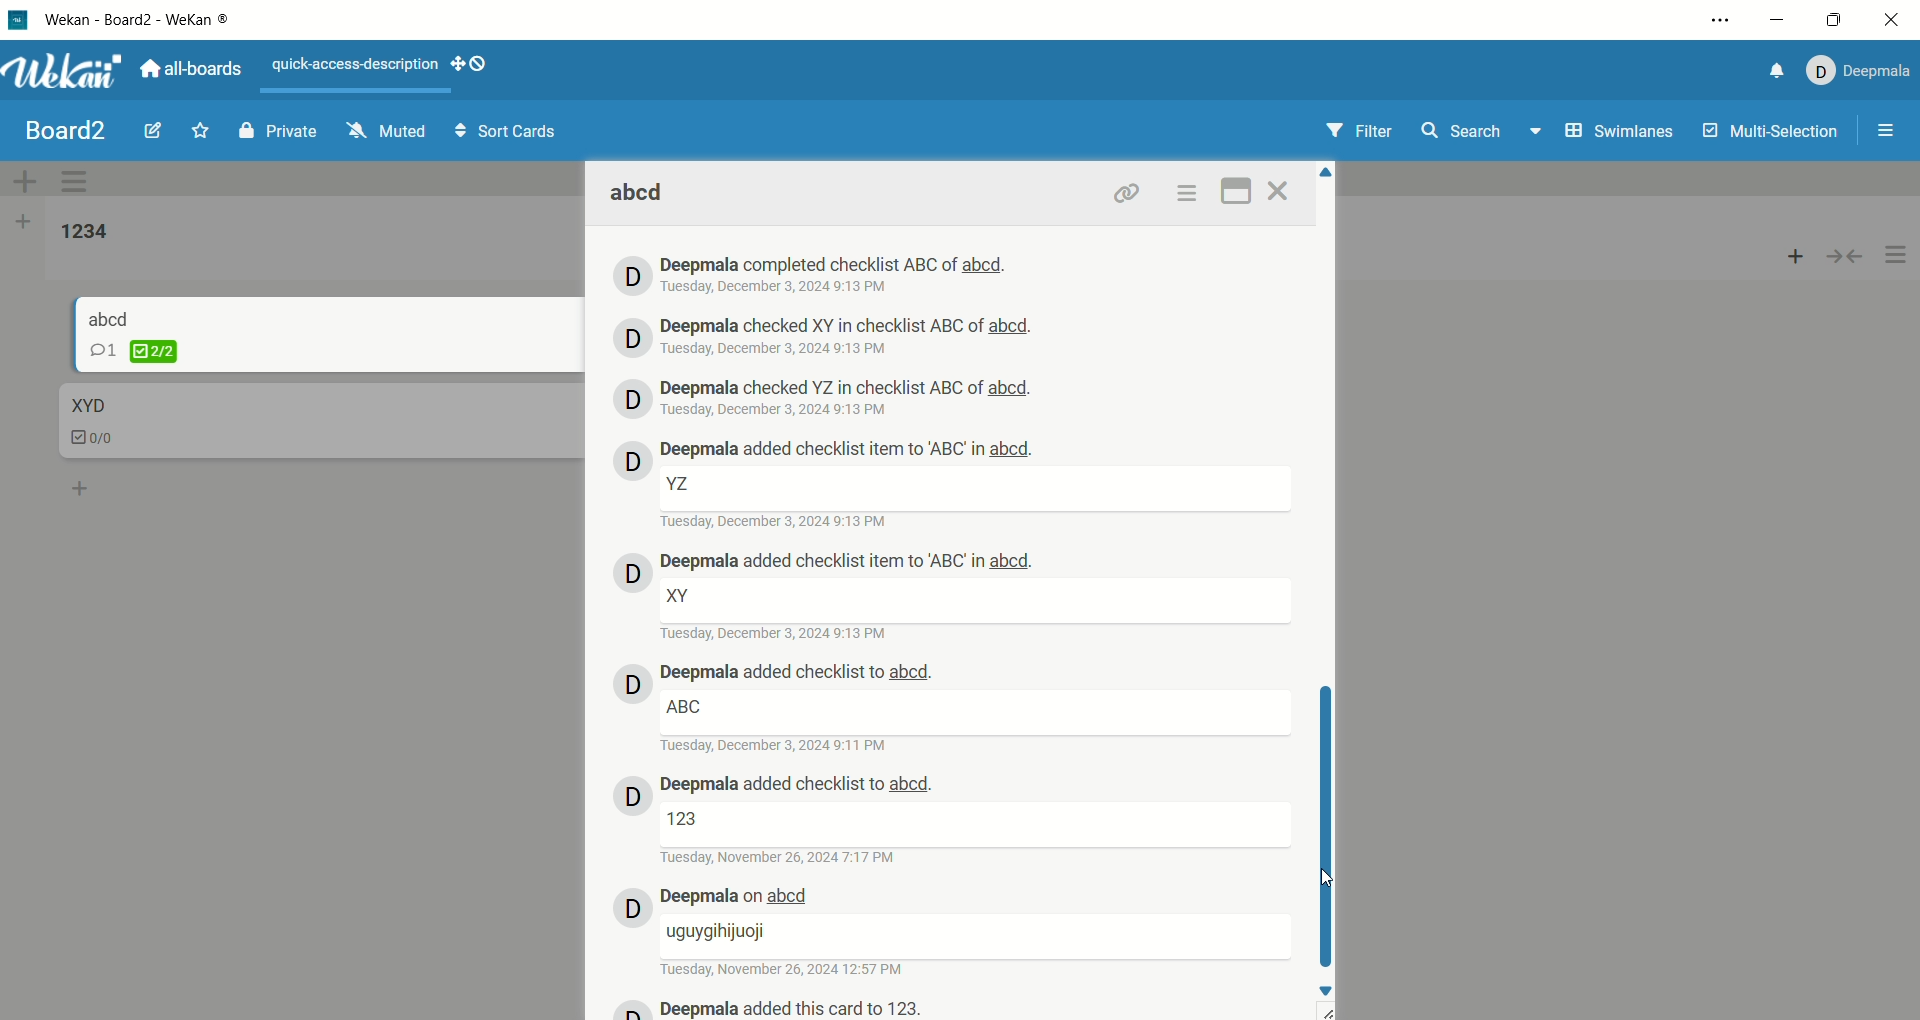 The width and height of the screenshot is (1920, 1020). What do you see at coordinates (798, 786) in the screenshot?
I see `deepmala history` at bounding box center [798, 786].